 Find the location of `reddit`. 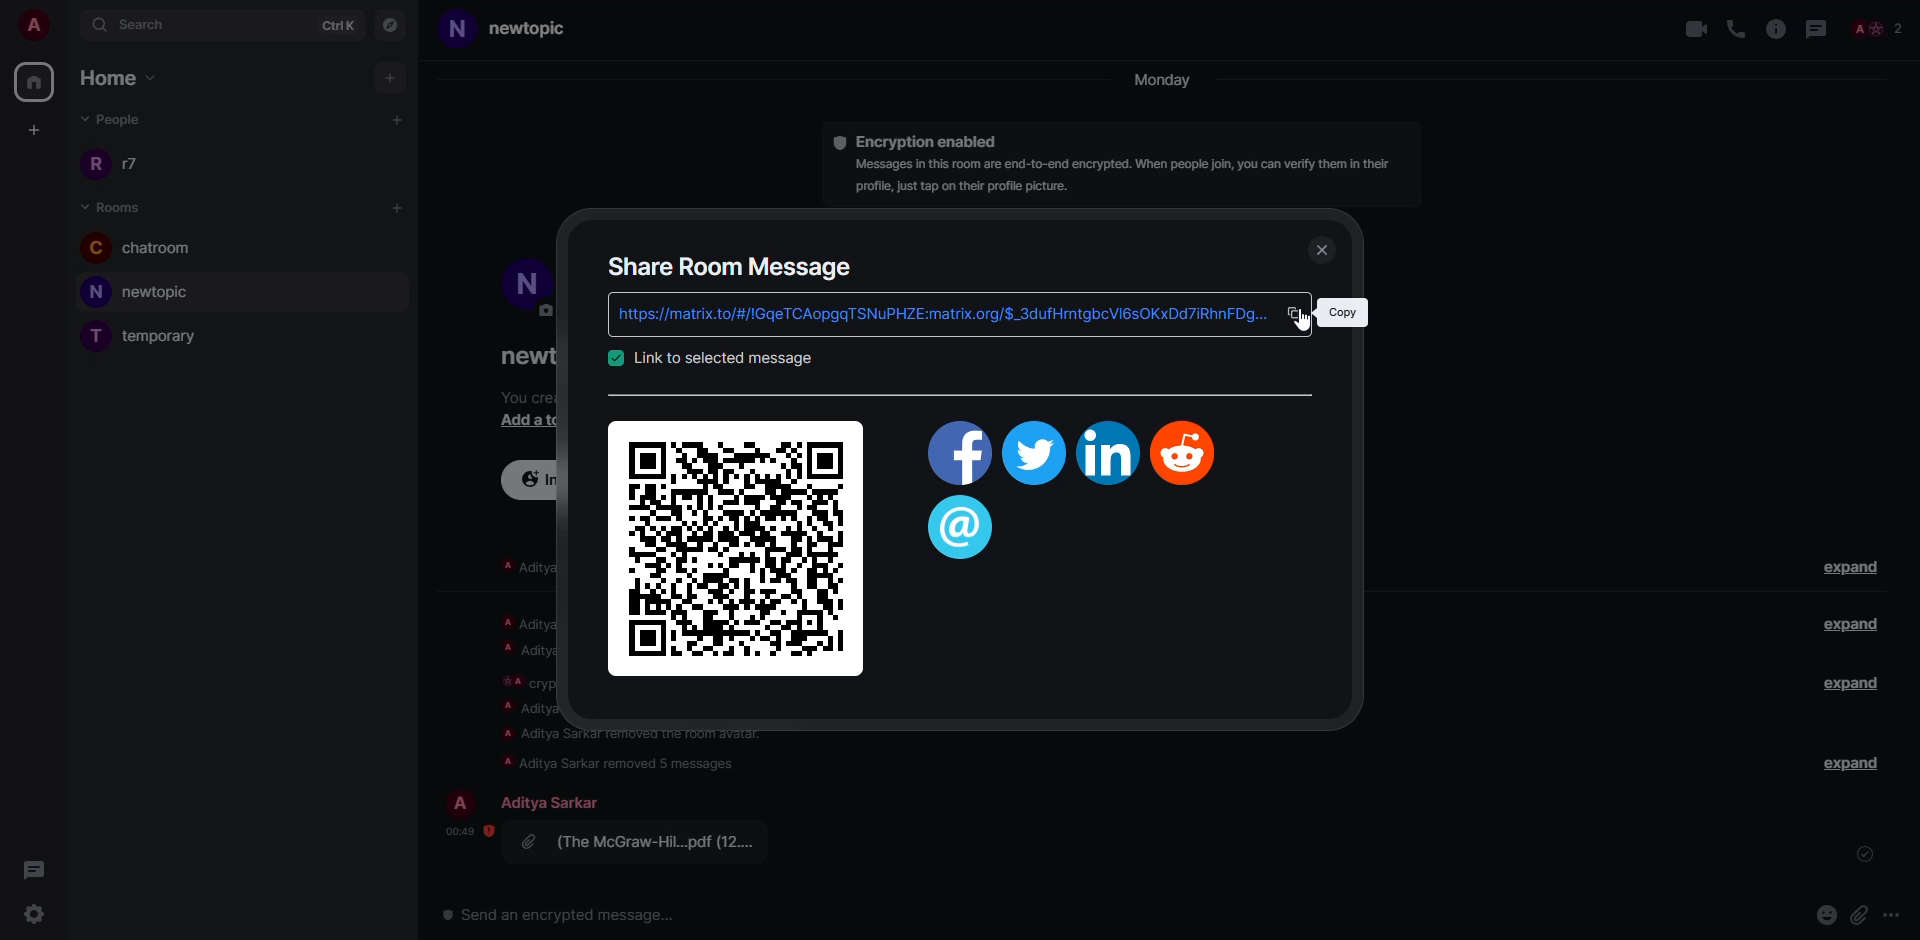

reddit is located at coordinates (1186, 451).